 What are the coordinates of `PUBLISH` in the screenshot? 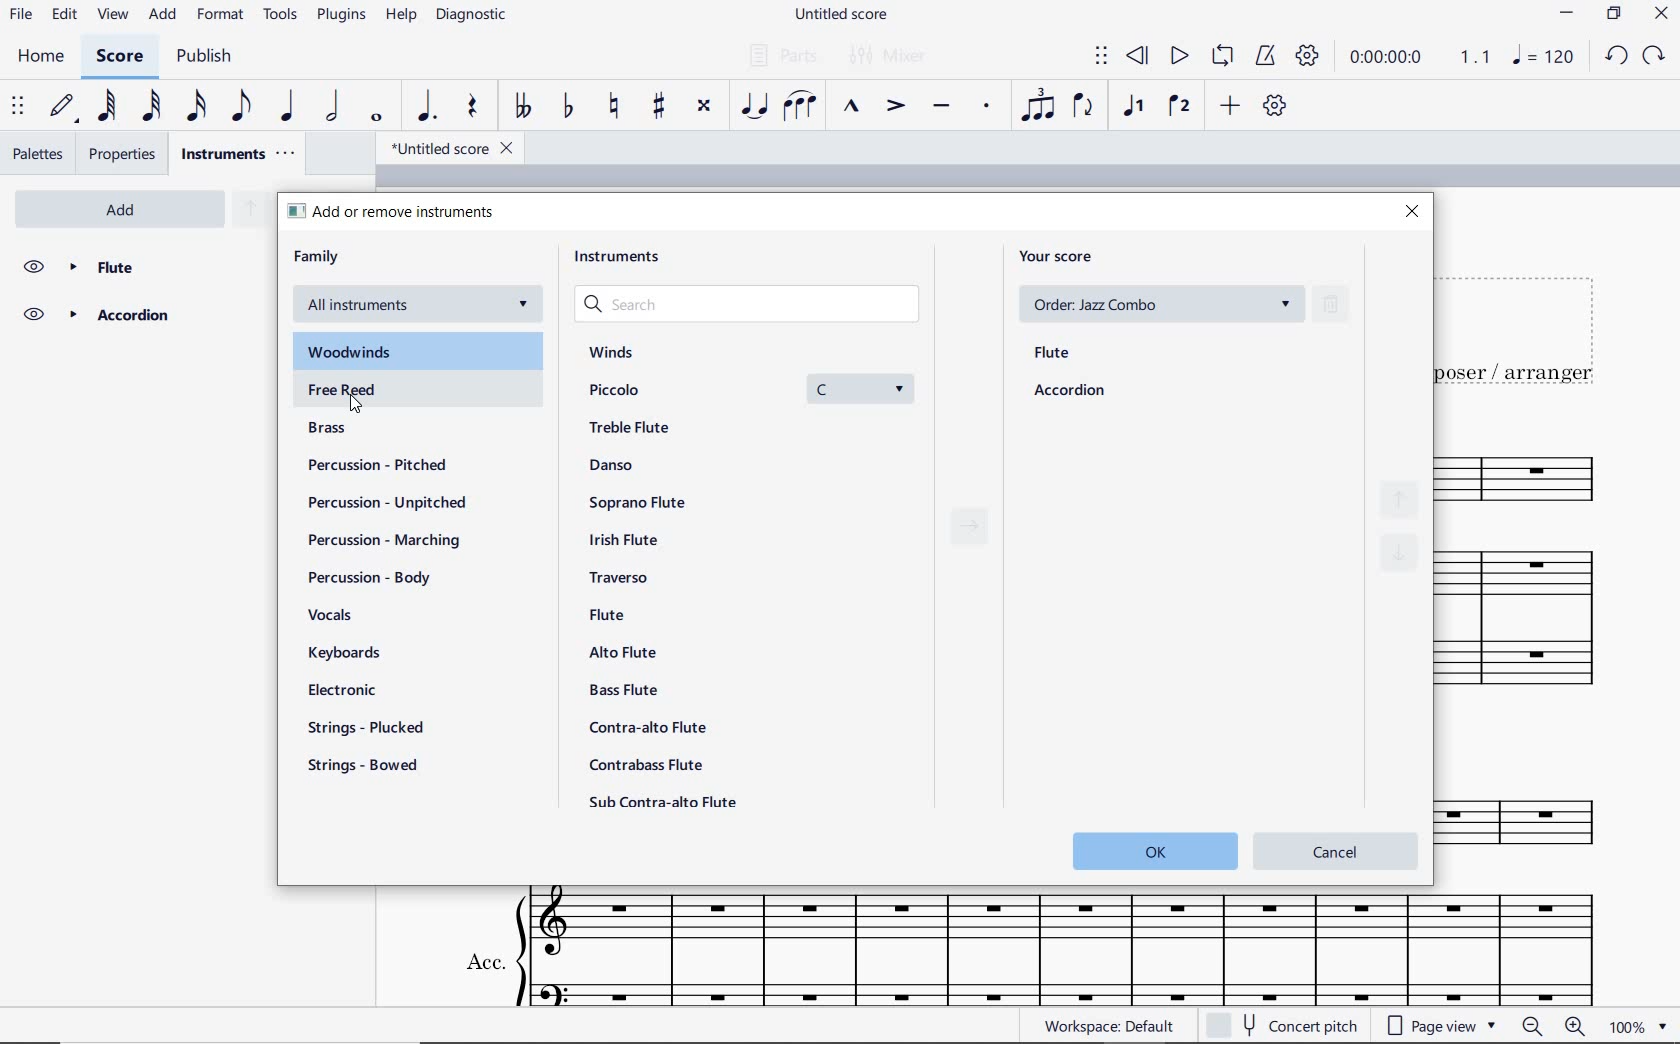 It's located at (207, 57).